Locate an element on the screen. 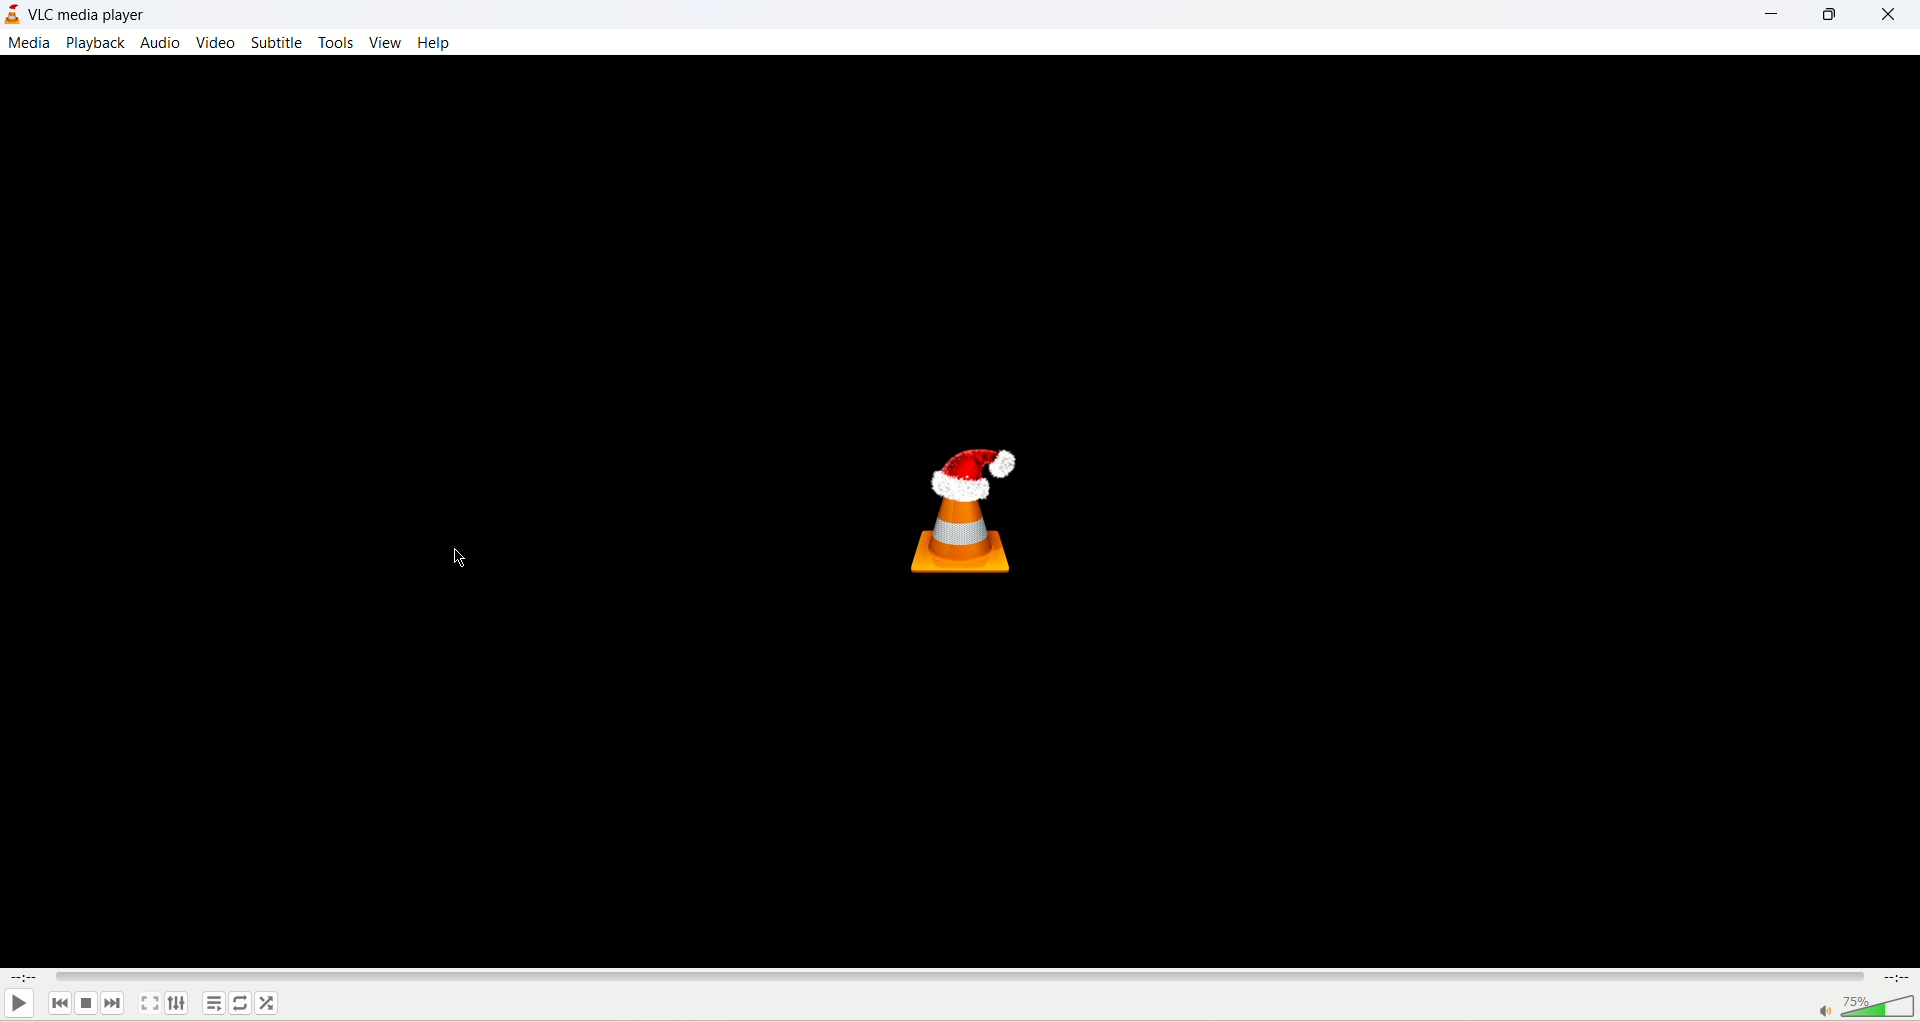 The image size is (1920, 1022). maximize is located at coordinates (1832, 18).